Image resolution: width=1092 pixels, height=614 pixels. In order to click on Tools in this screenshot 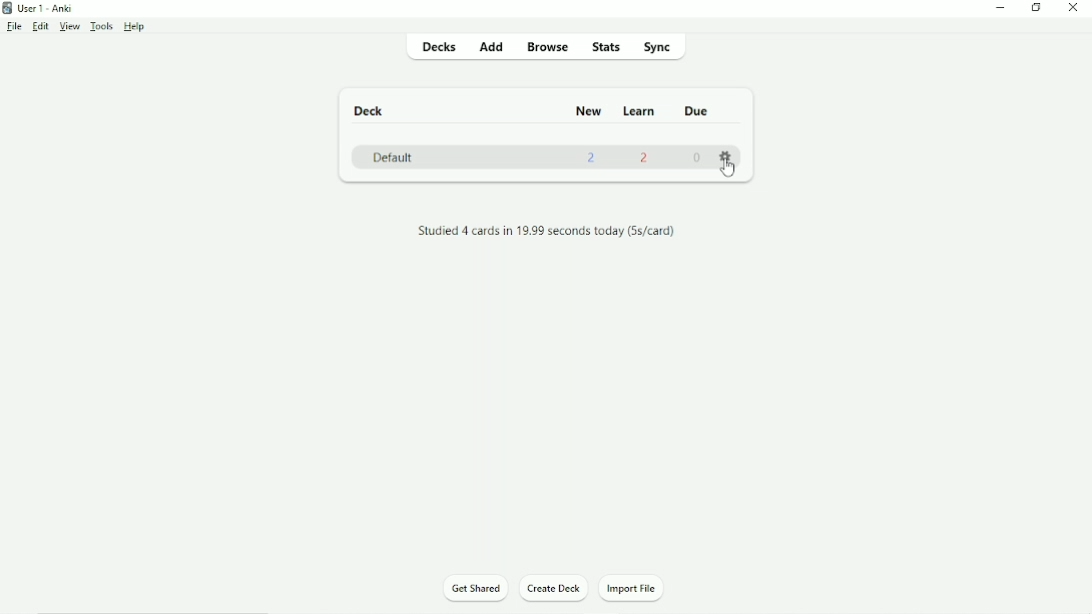, I will do `click(103, 27)`.